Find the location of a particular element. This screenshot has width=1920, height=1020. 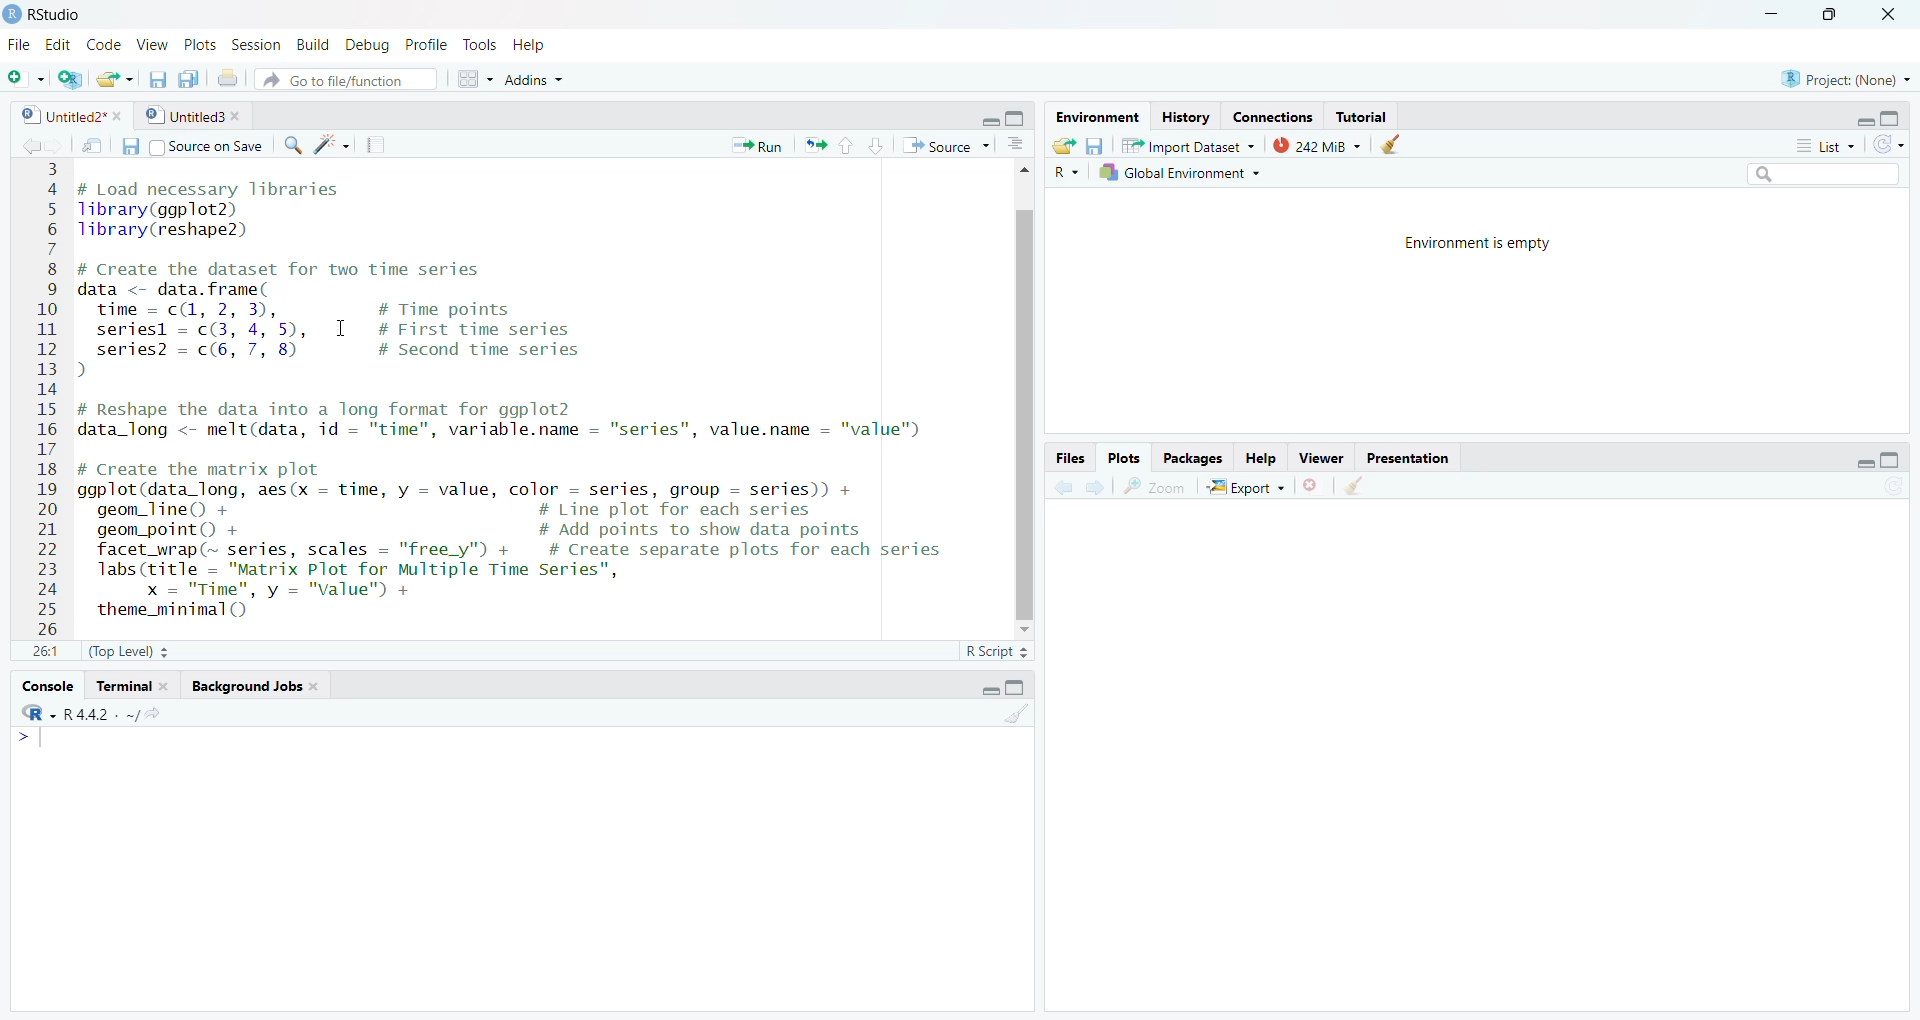

Console is located at coordinates (47, 686).